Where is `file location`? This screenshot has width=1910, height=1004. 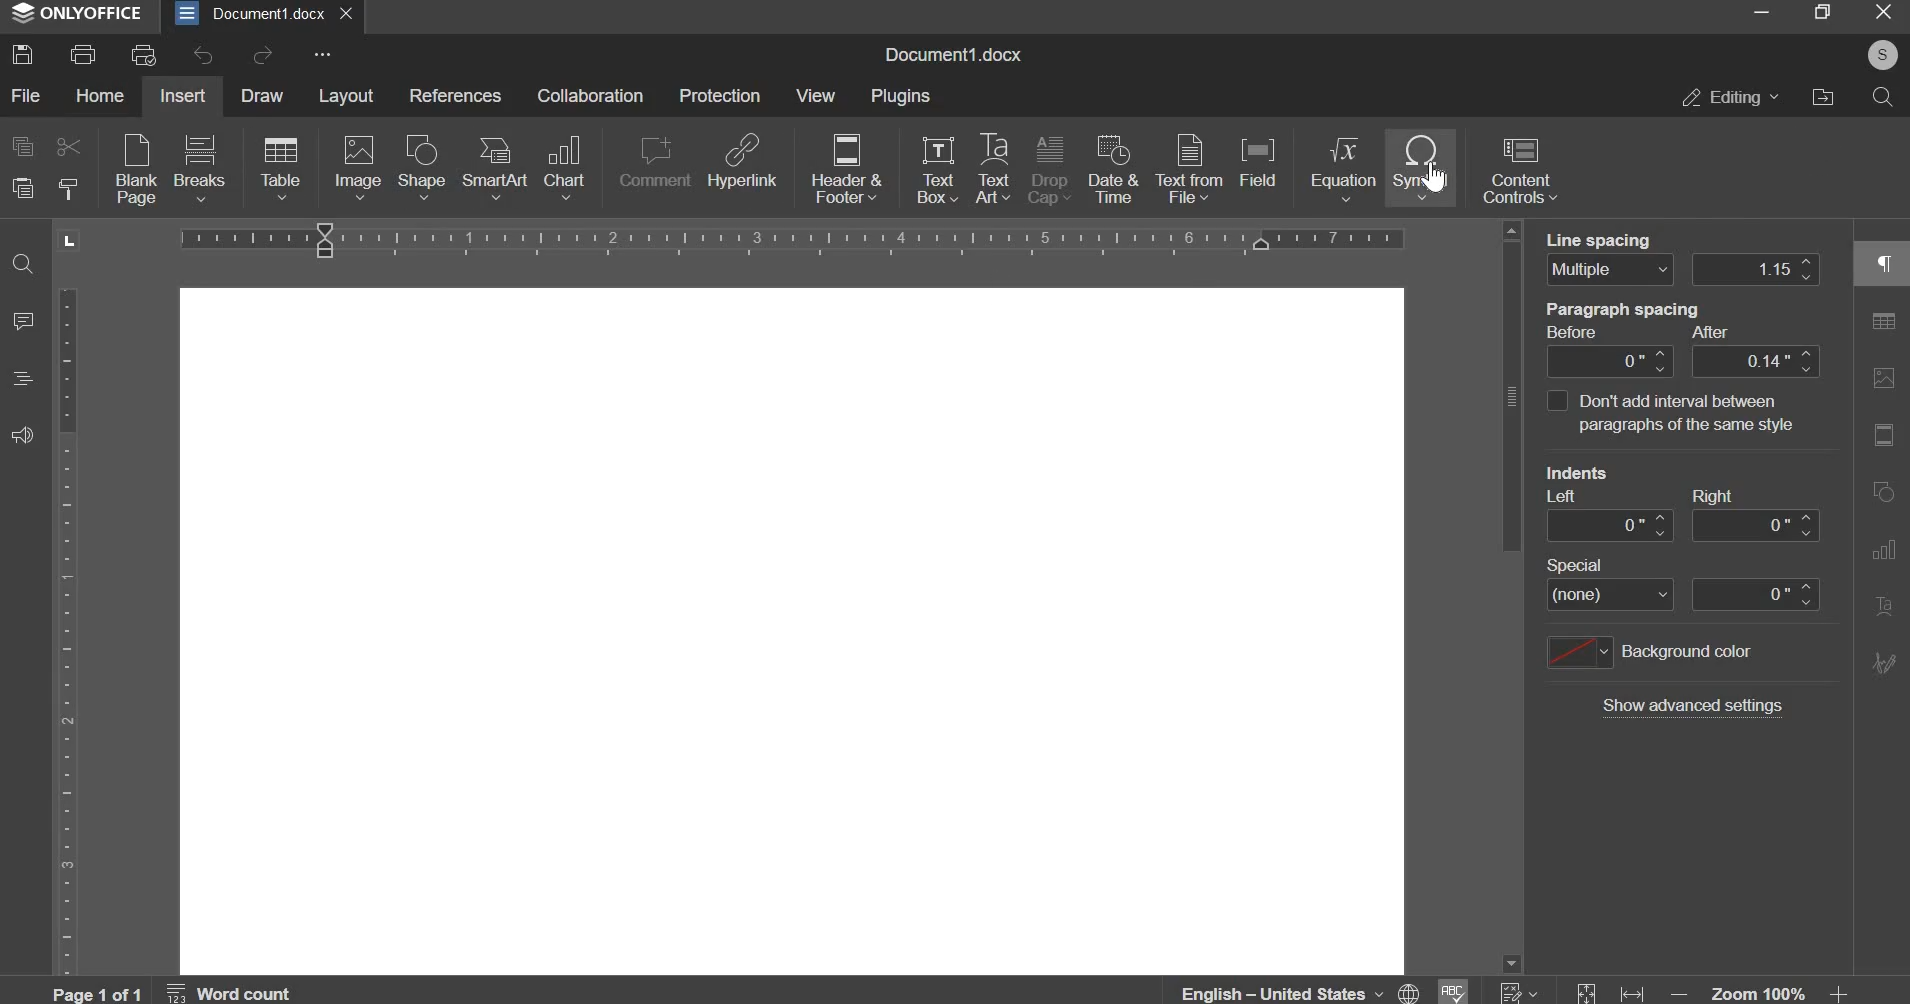
file location is located at coordinates (1821, 97).